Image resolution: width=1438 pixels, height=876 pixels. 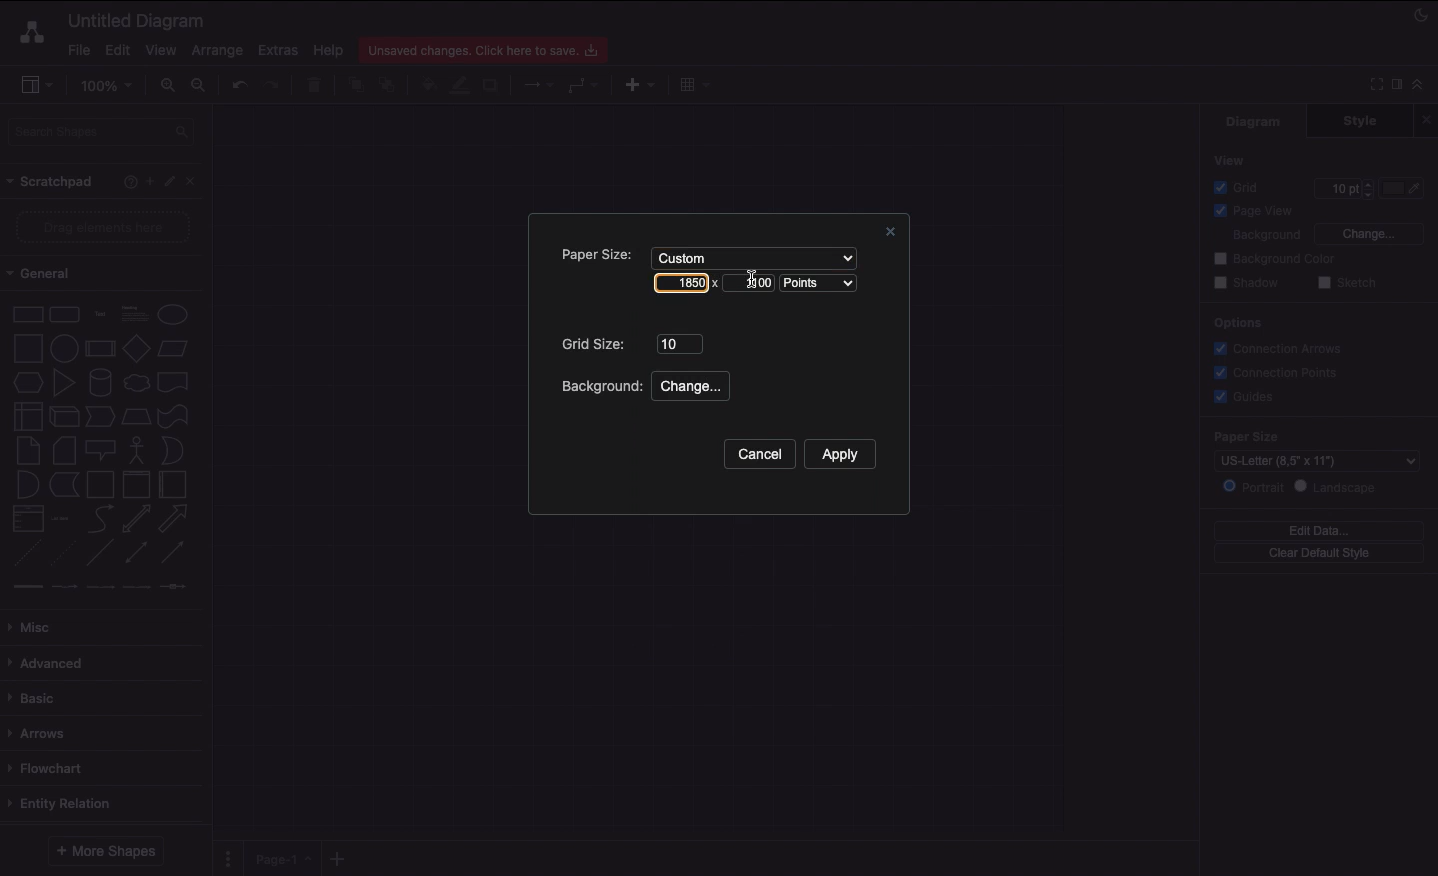 I want to click on Fill color, so click(x=427, y=87).